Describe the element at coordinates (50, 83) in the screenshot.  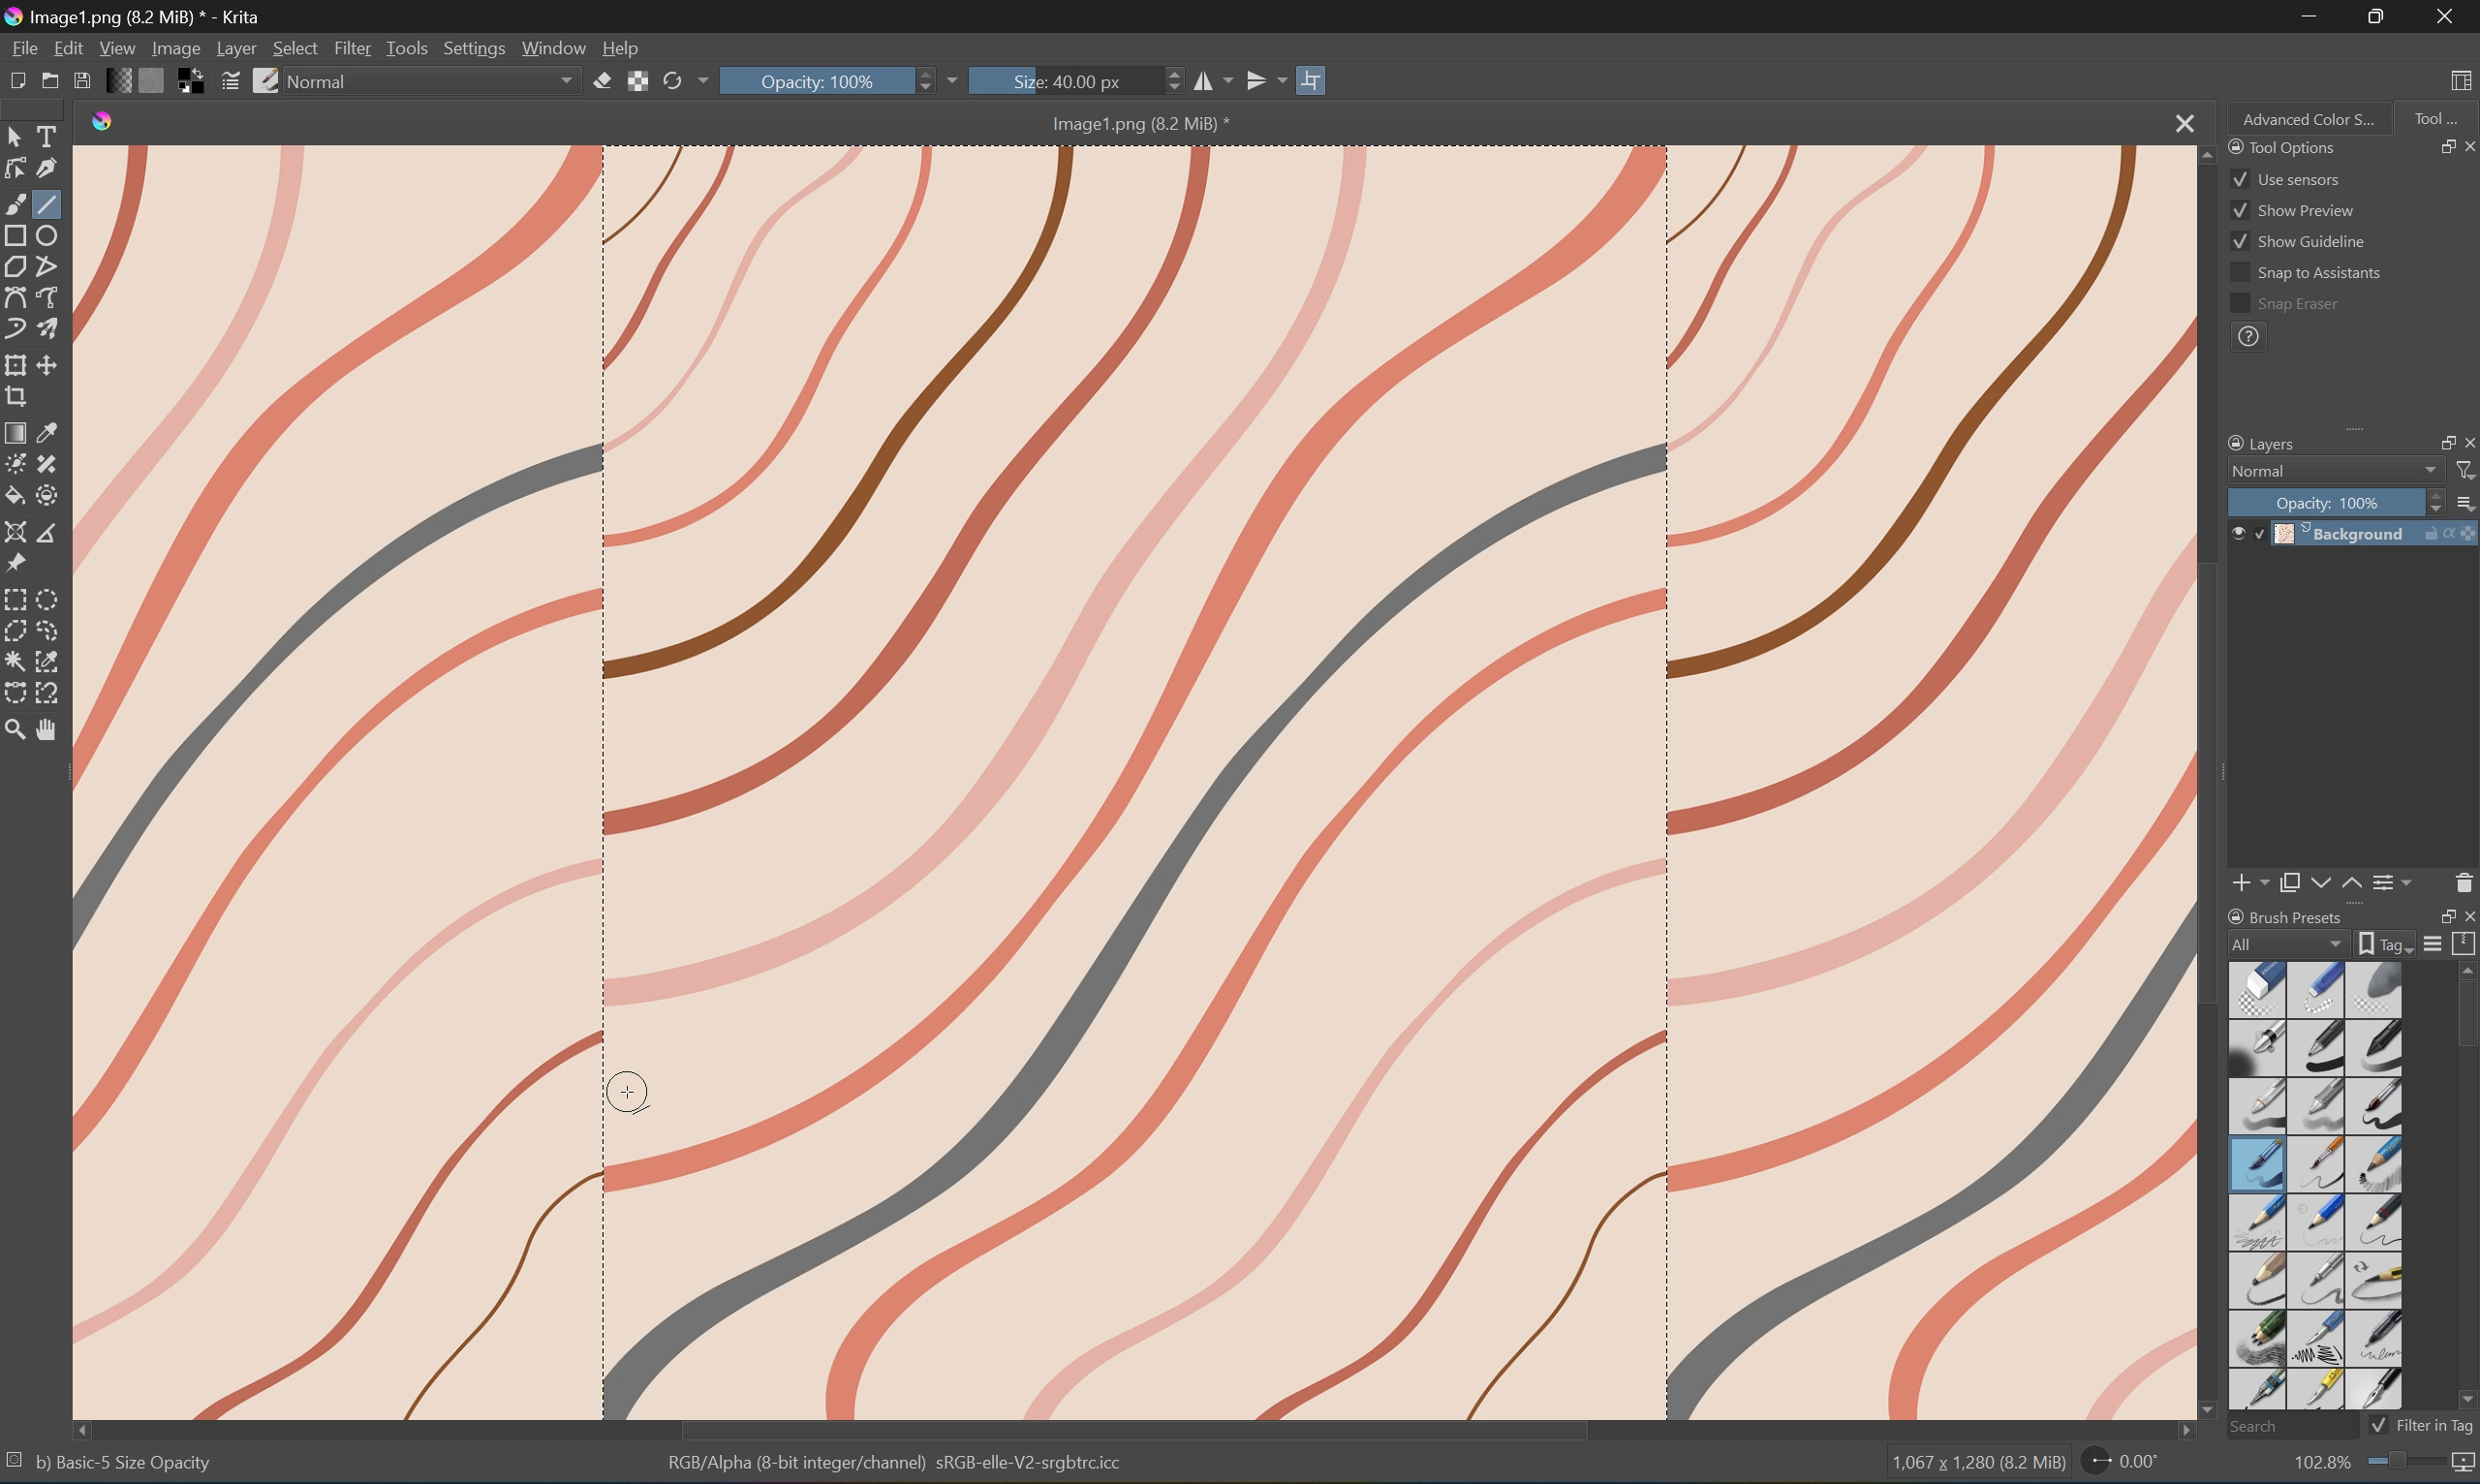
I see `Open existing document` at that location.